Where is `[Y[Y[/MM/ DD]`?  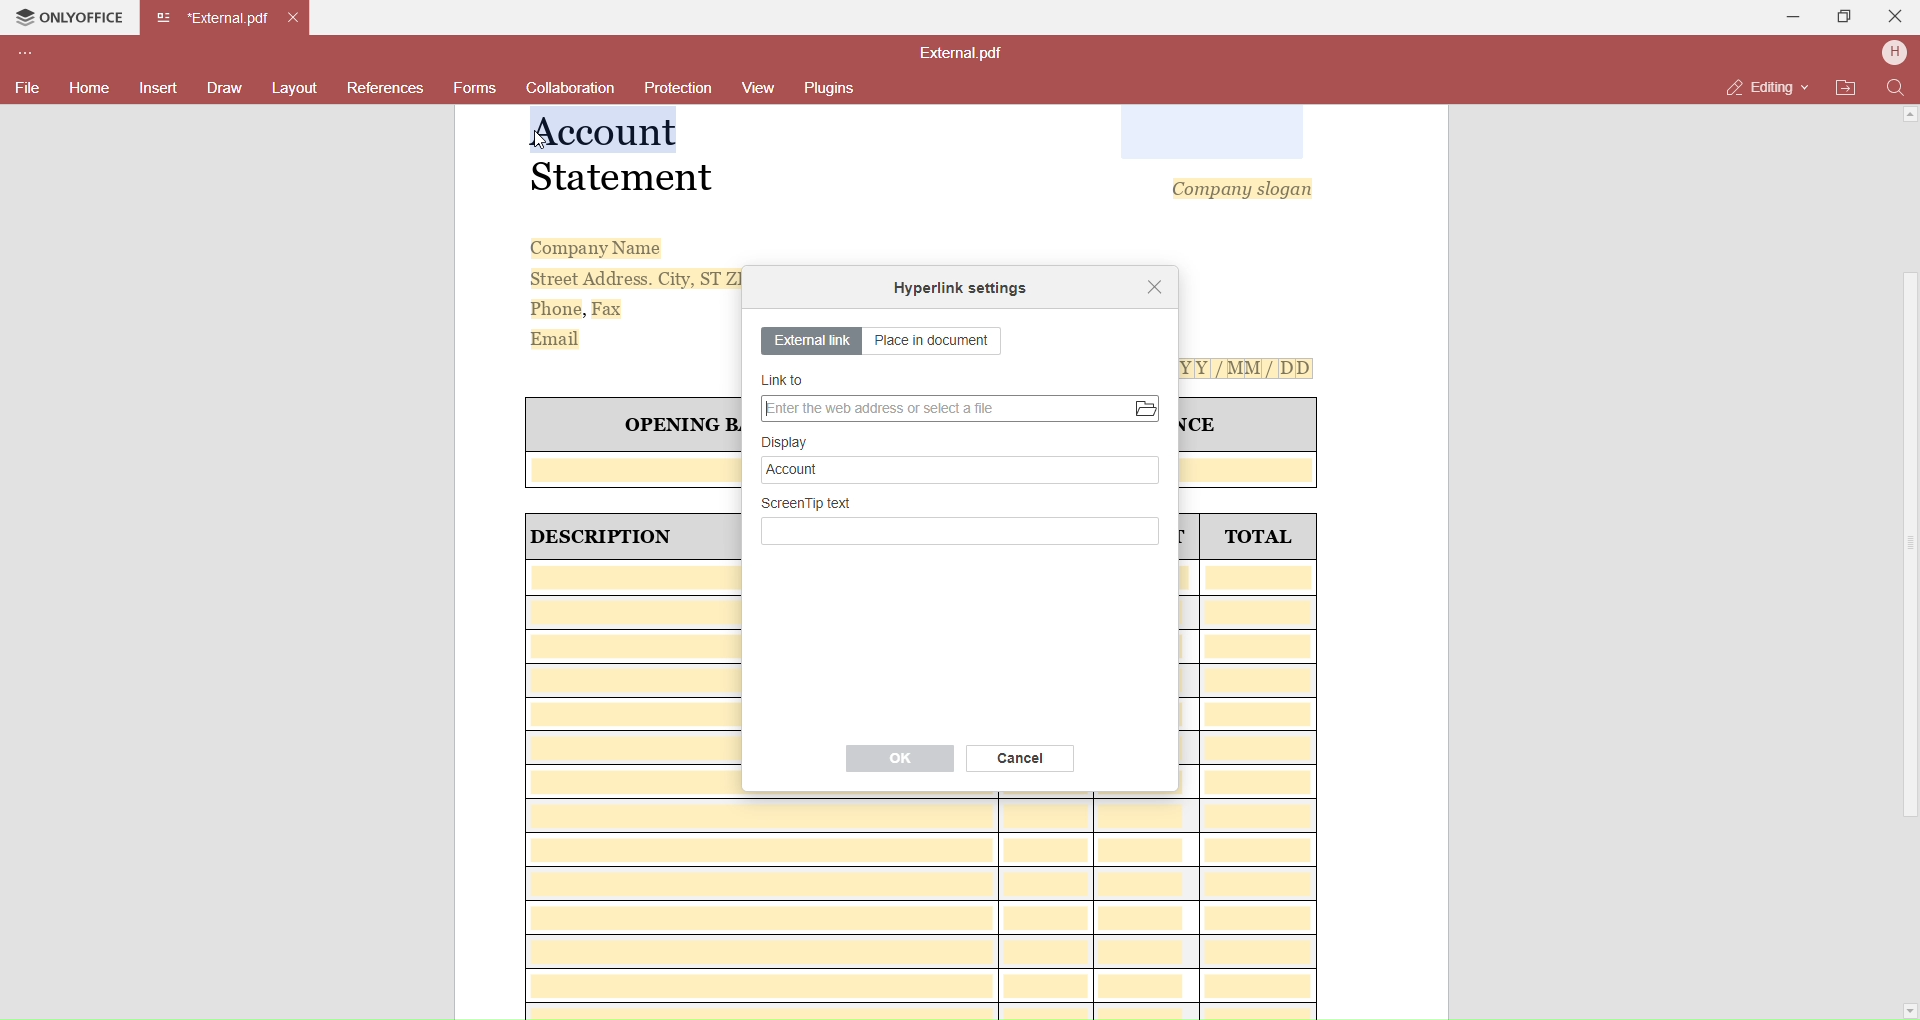 [Y[Y[/MM/ DD] is located at coordinates (1252, 369).